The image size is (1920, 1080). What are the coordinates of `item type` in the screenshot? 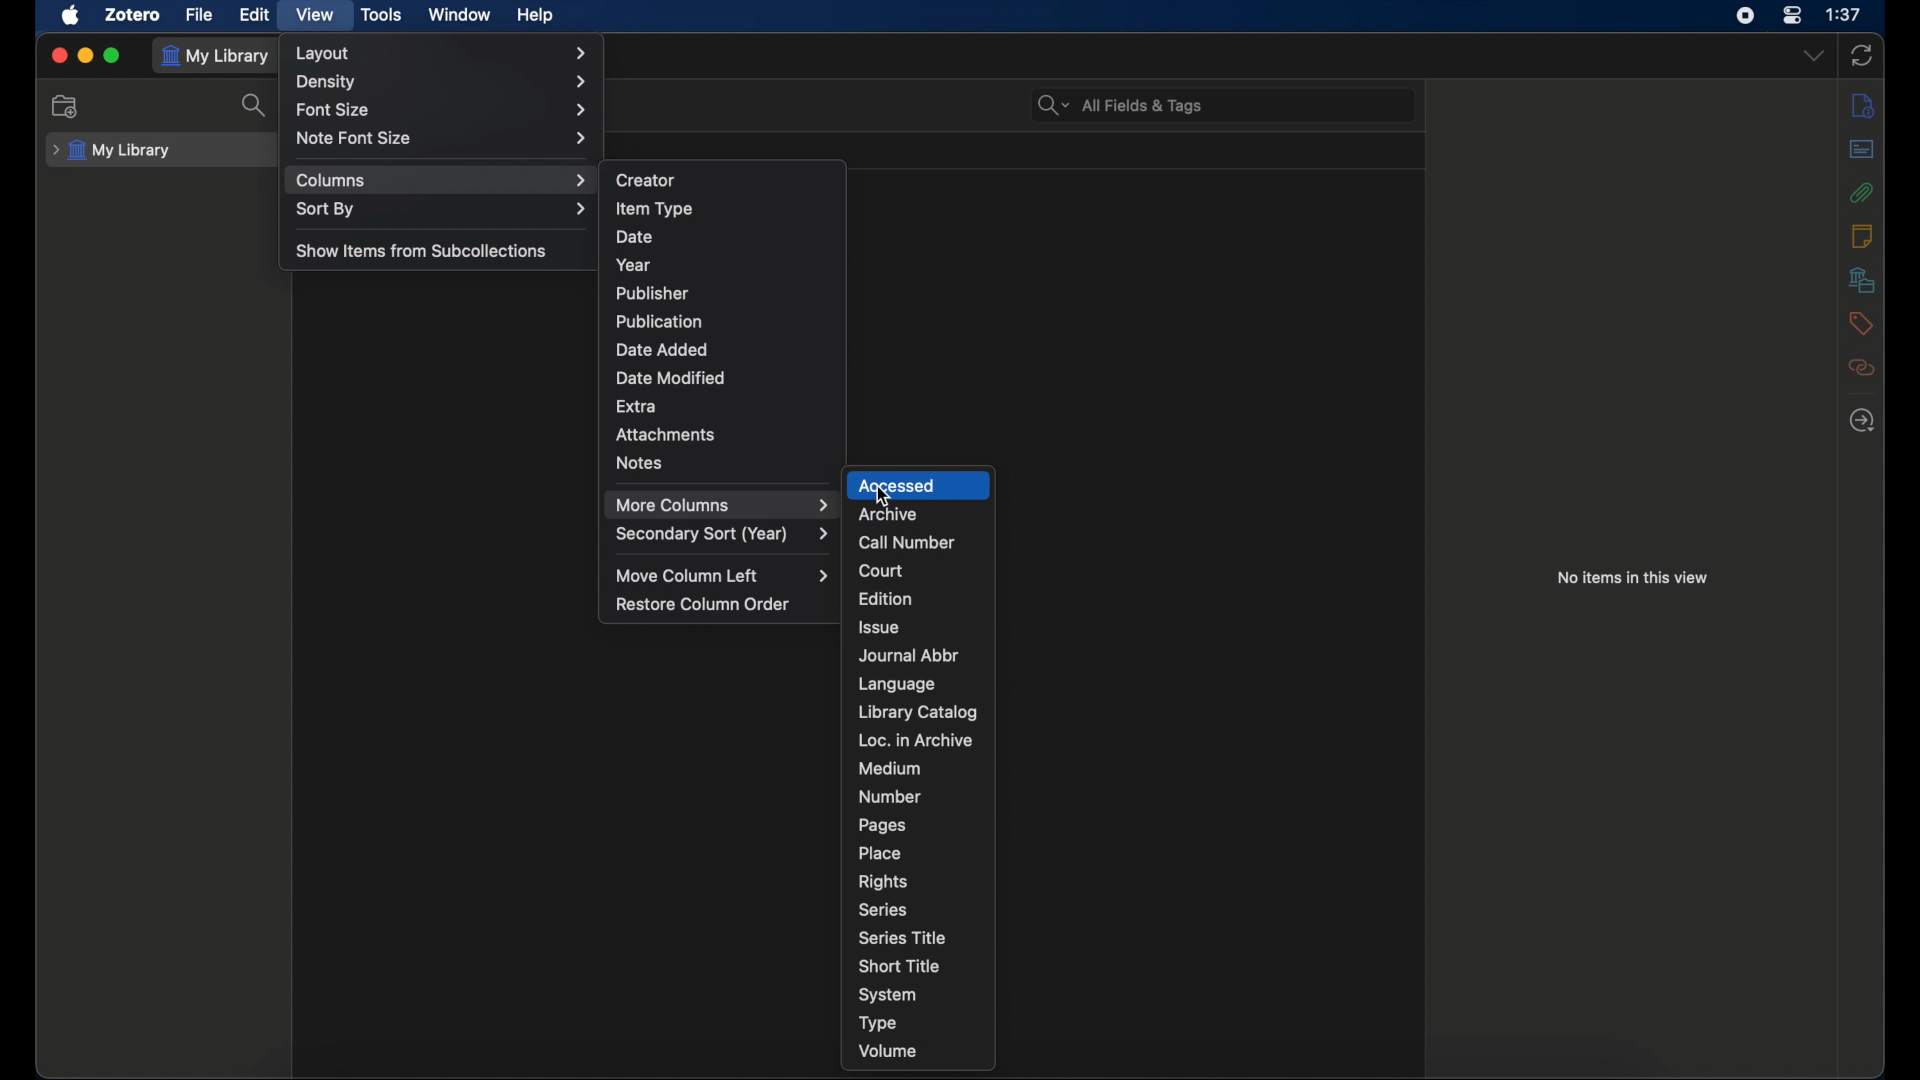 It's located at (656, 208).